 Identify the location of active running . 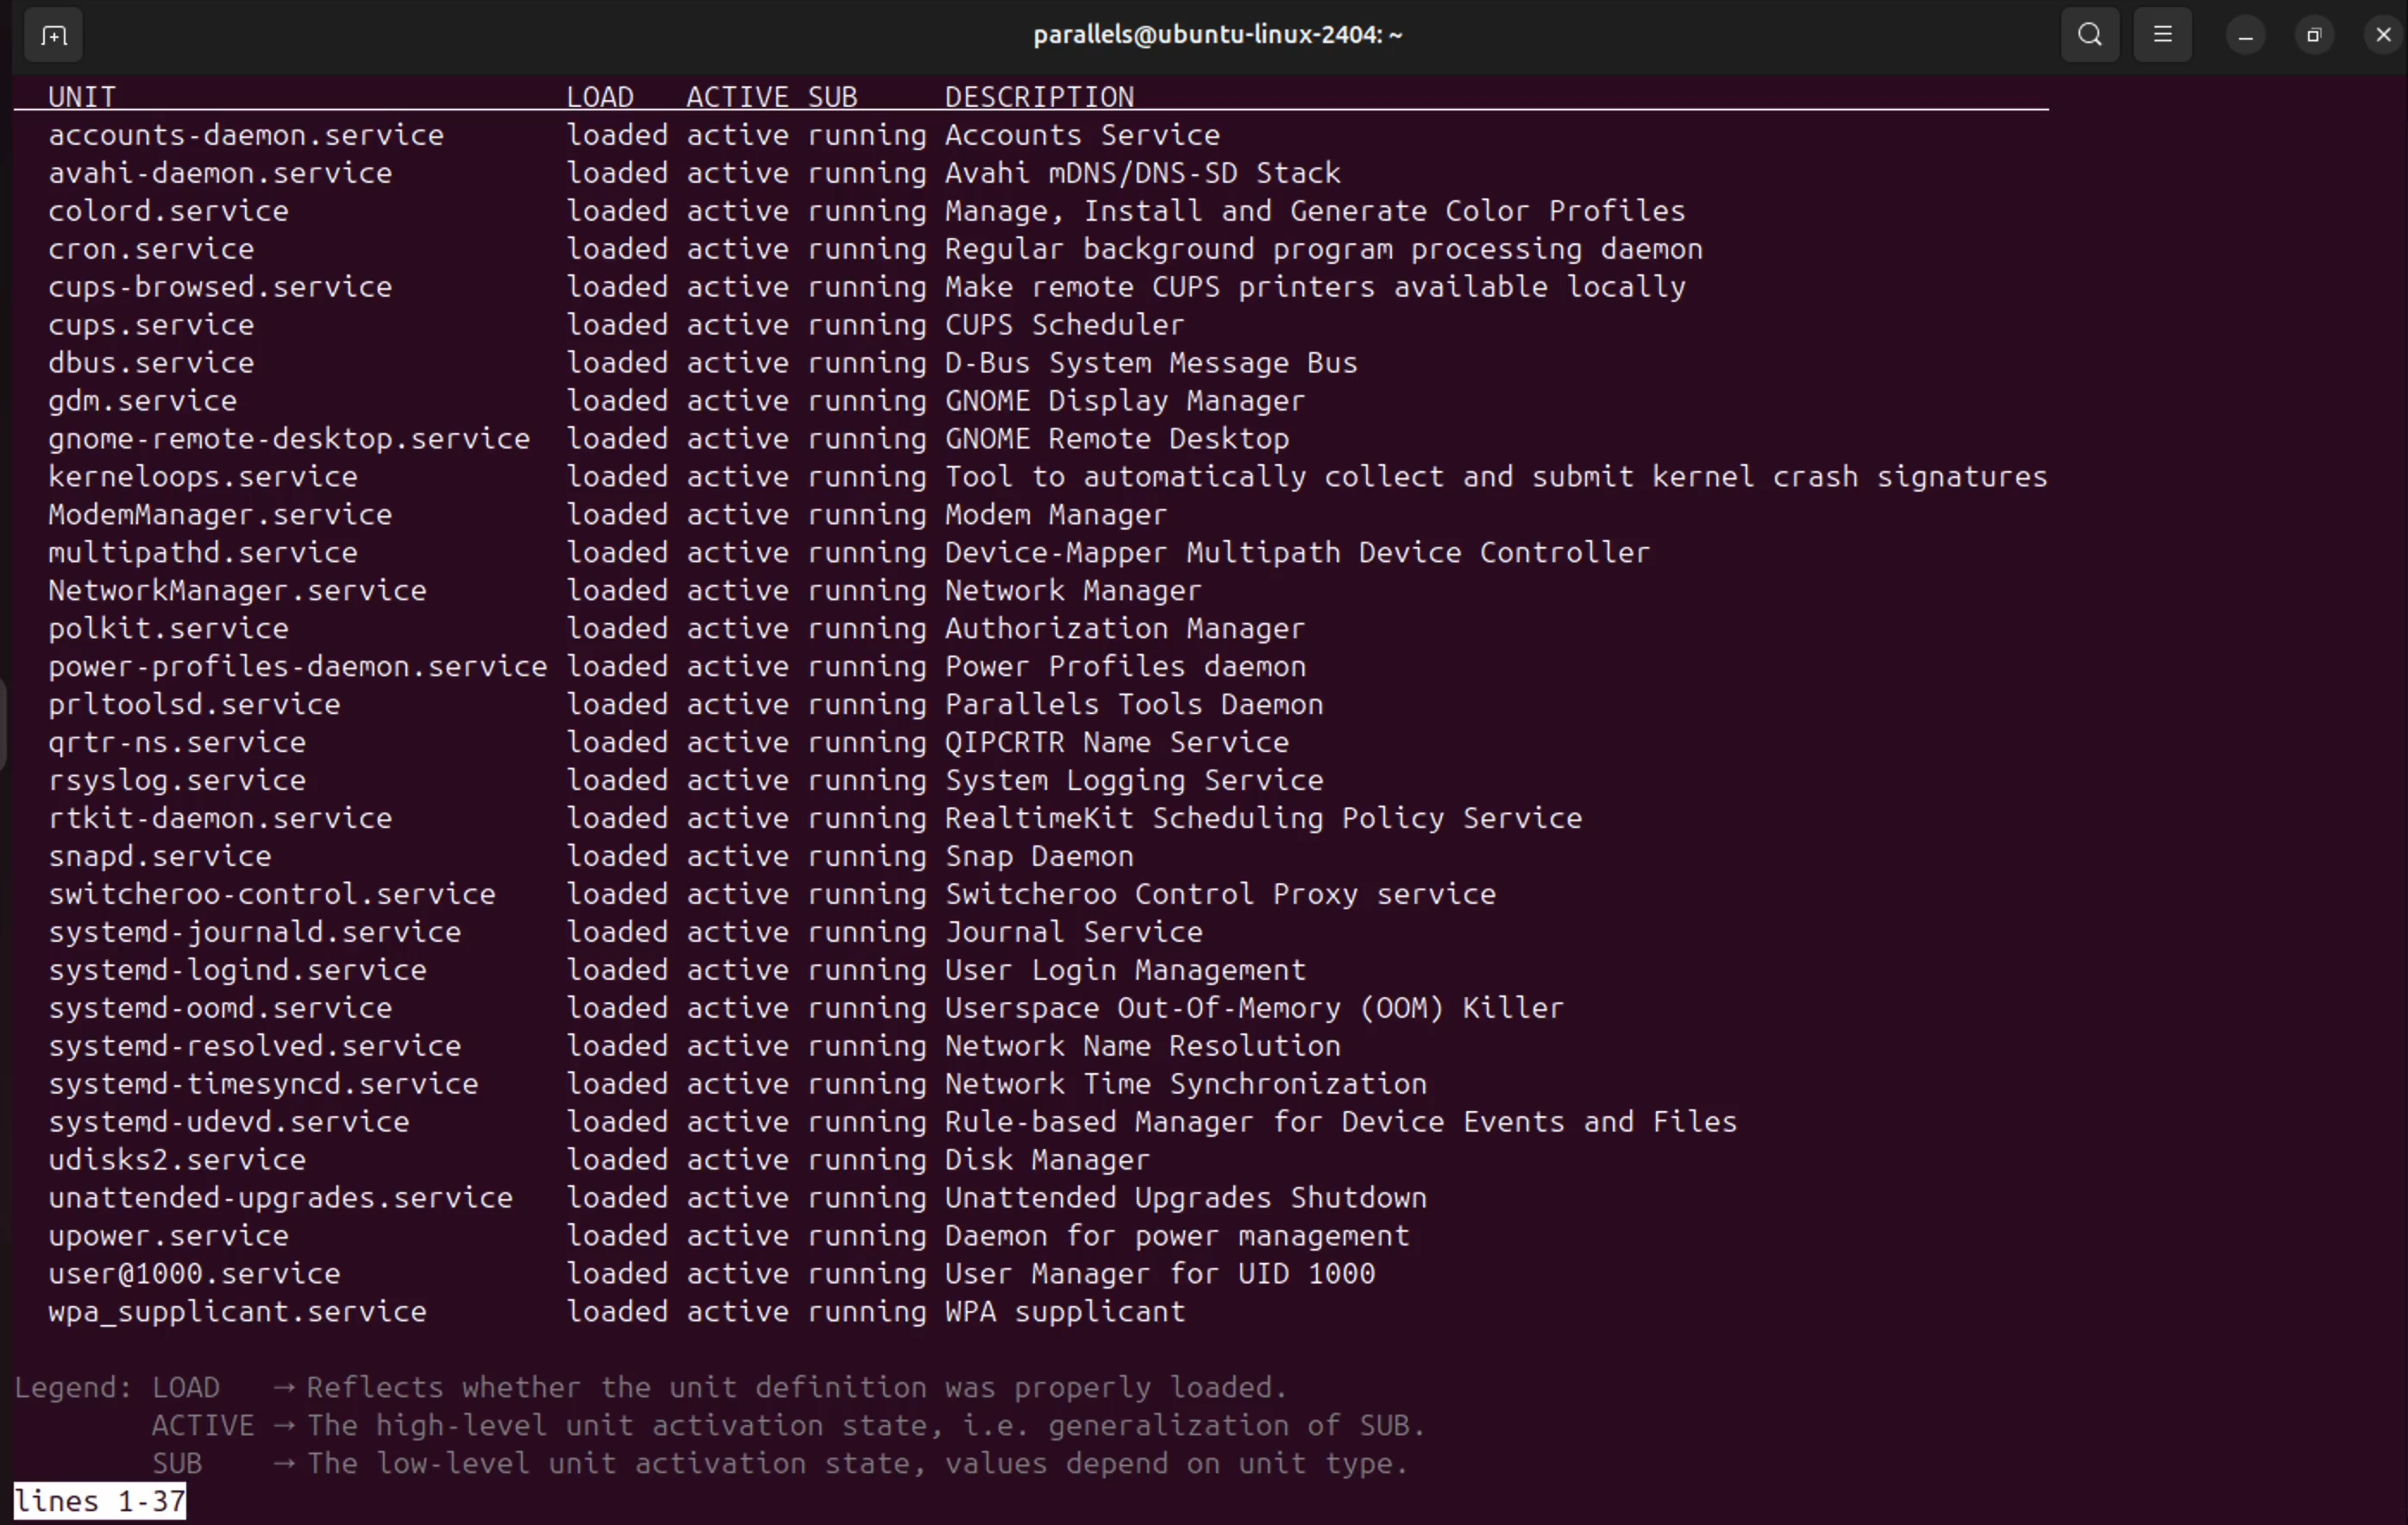
(1012, 781).